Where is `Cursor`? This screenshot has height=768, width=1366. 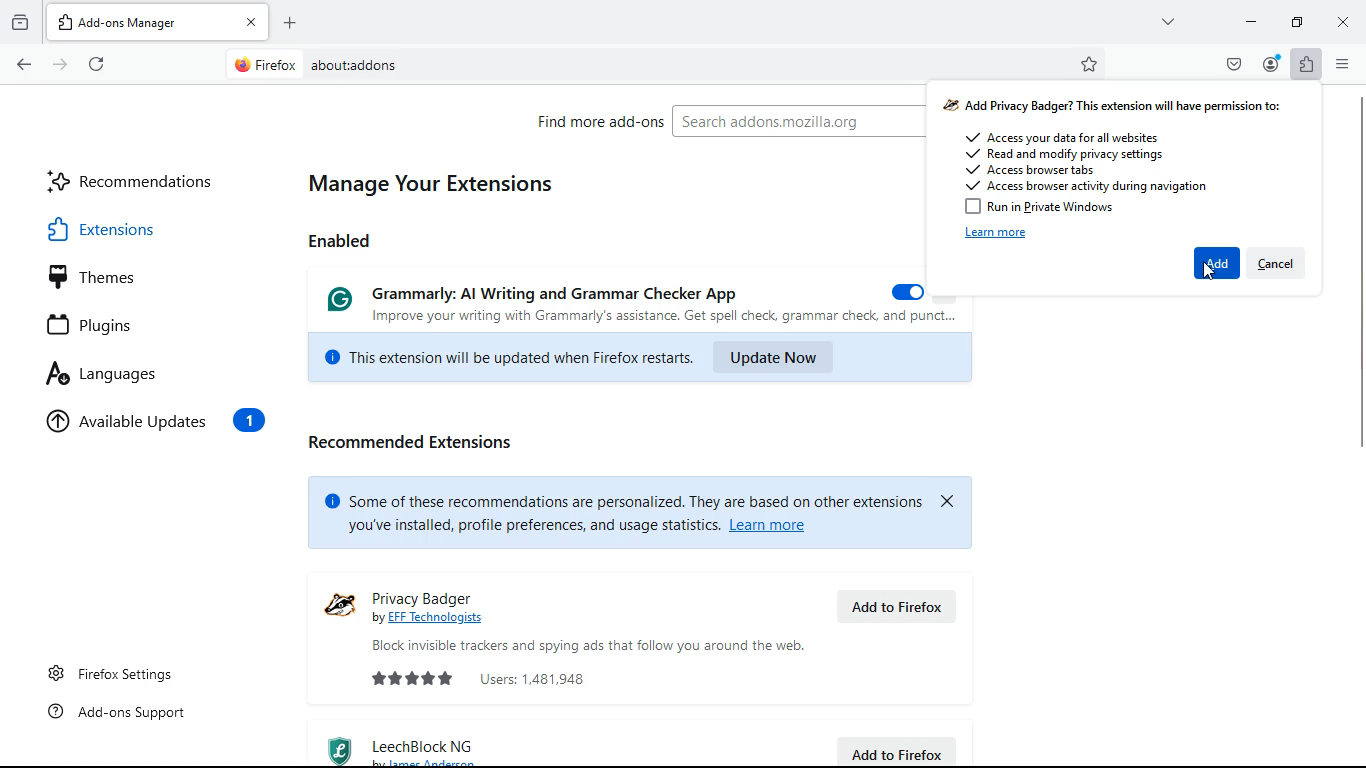 Cursor is located at coordinates (1211, 272).